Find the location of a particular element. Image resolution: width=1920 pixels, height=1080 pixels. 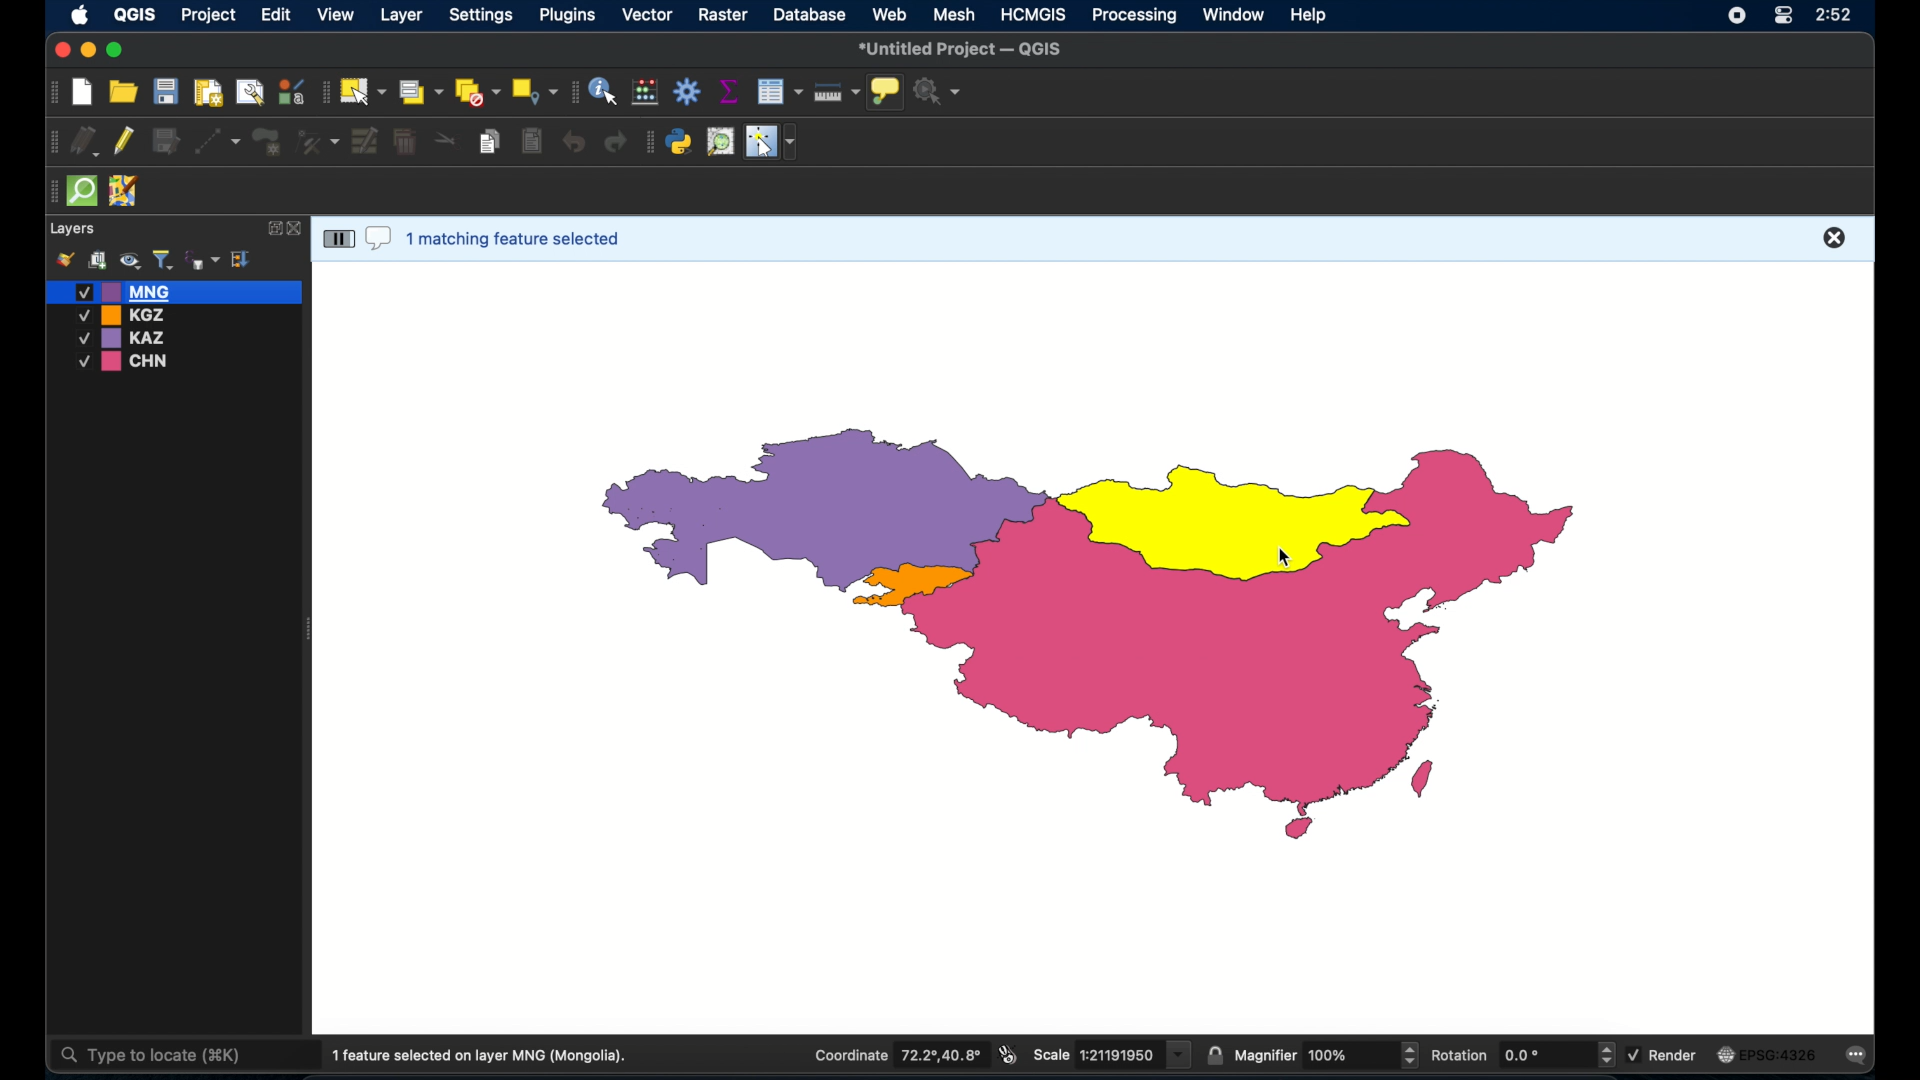

filter legend is located at coordinates (162, 260).